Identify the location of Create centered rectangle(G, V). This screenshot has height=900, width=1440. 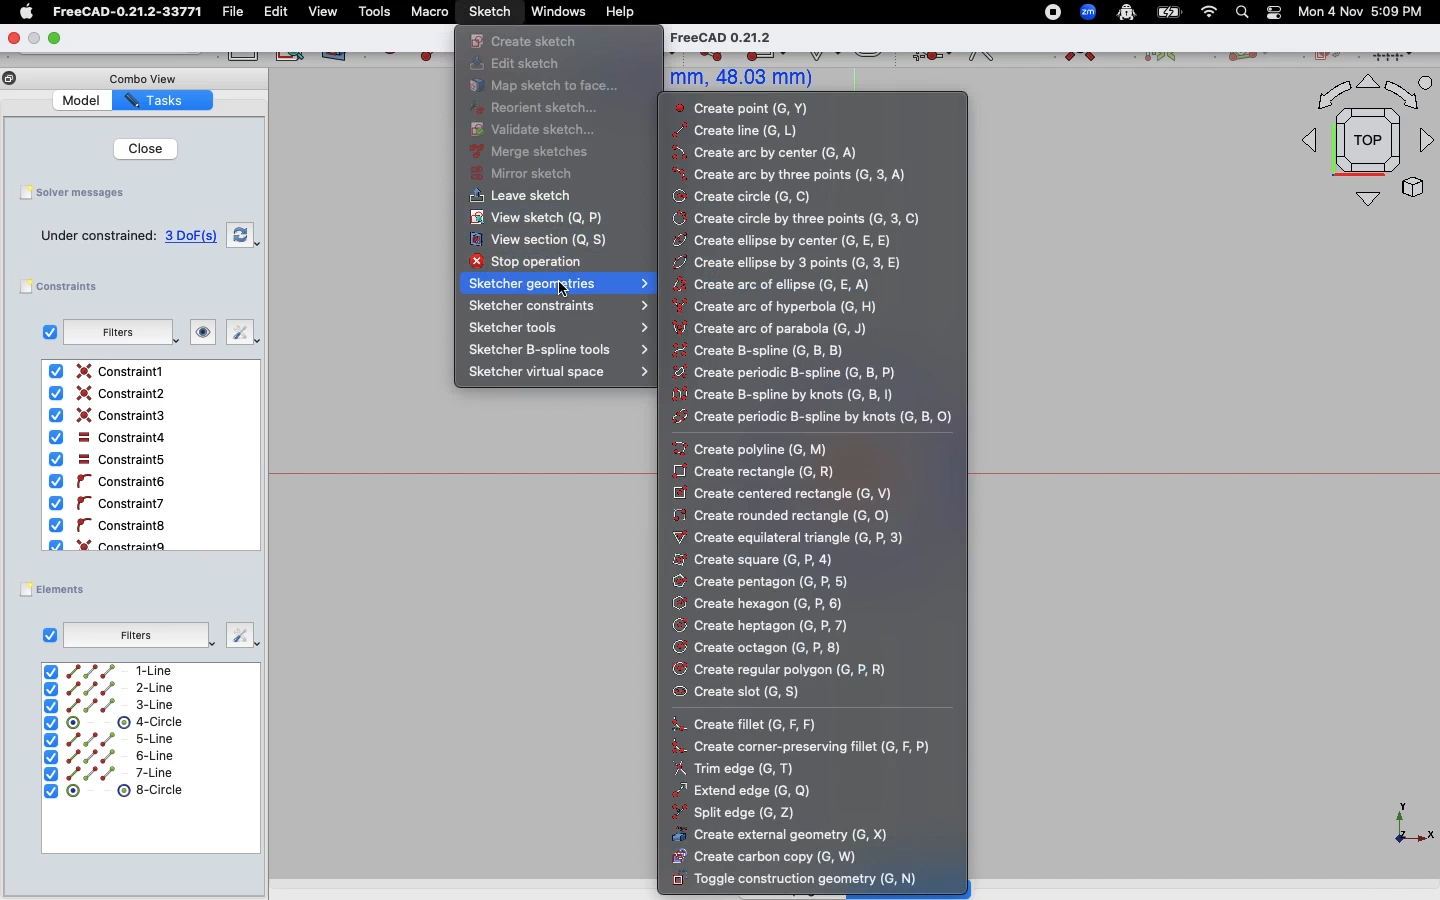
(789, 492).